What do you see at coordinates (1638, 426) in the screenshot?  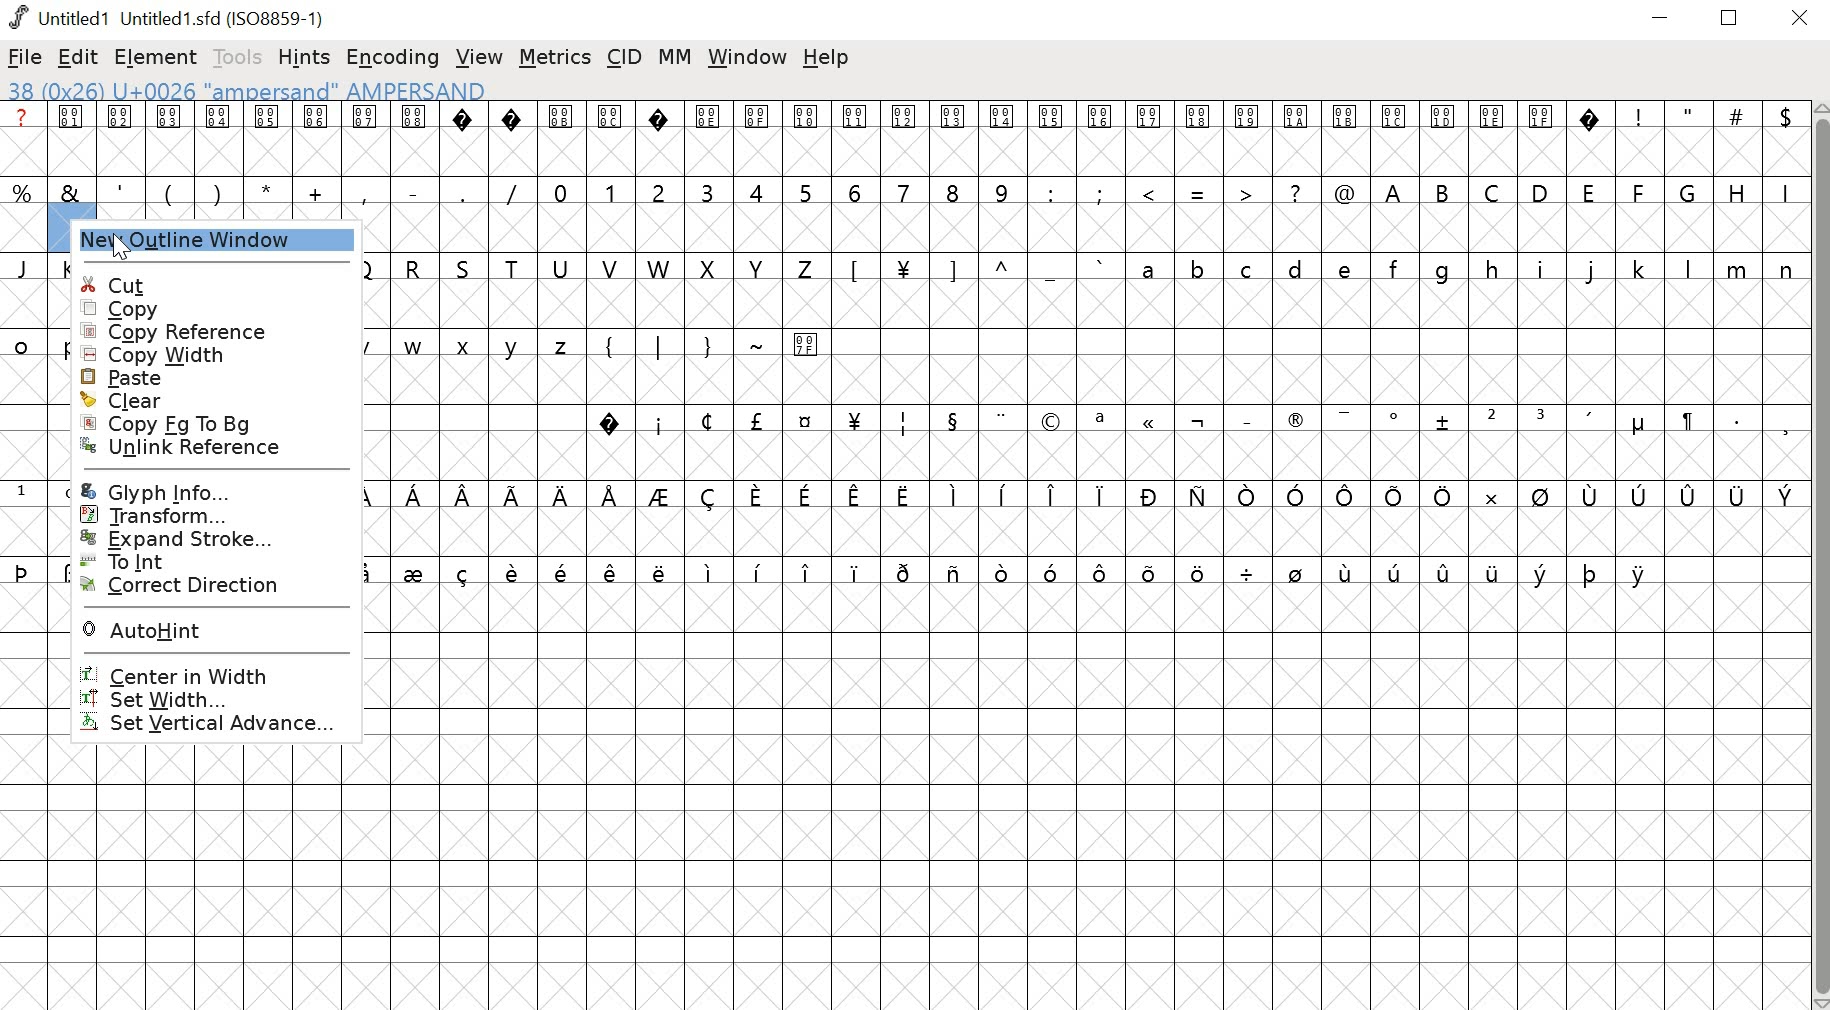 I see `Symbol` at bounding box center [1638, 426].